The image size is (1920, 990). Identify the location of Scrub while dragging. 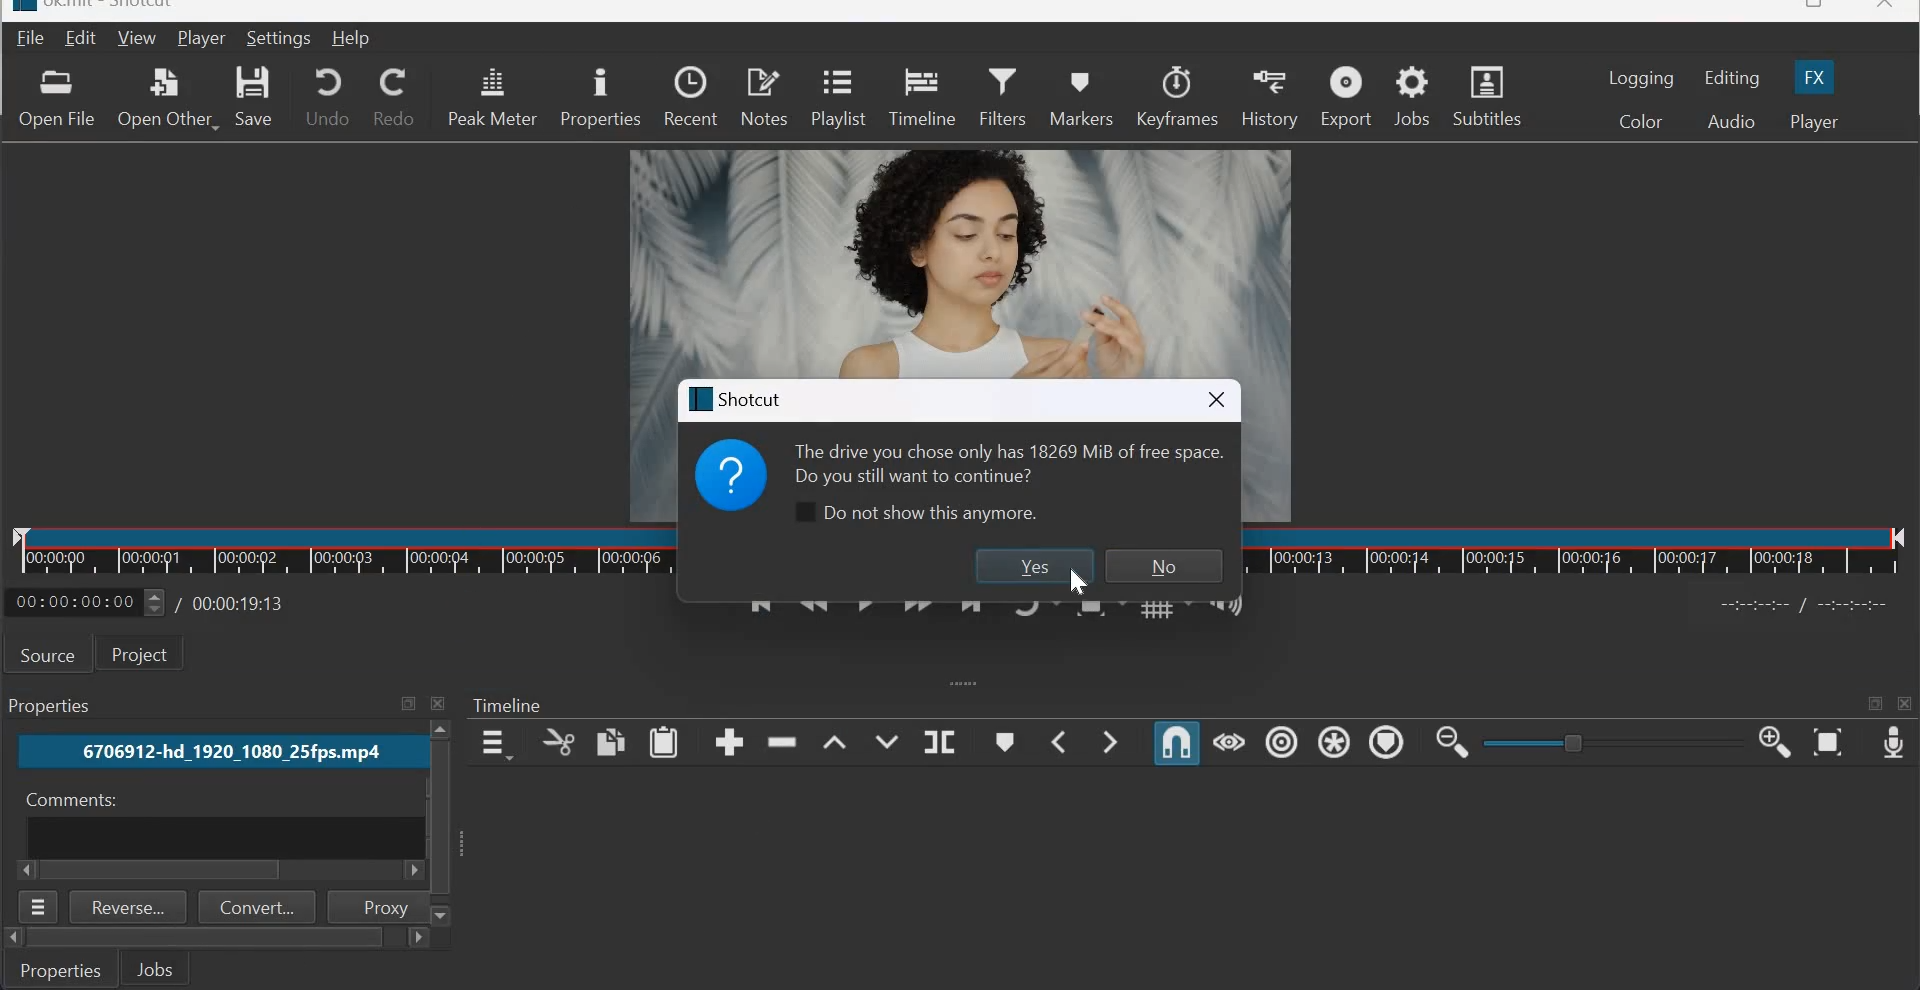
(1229, 743).